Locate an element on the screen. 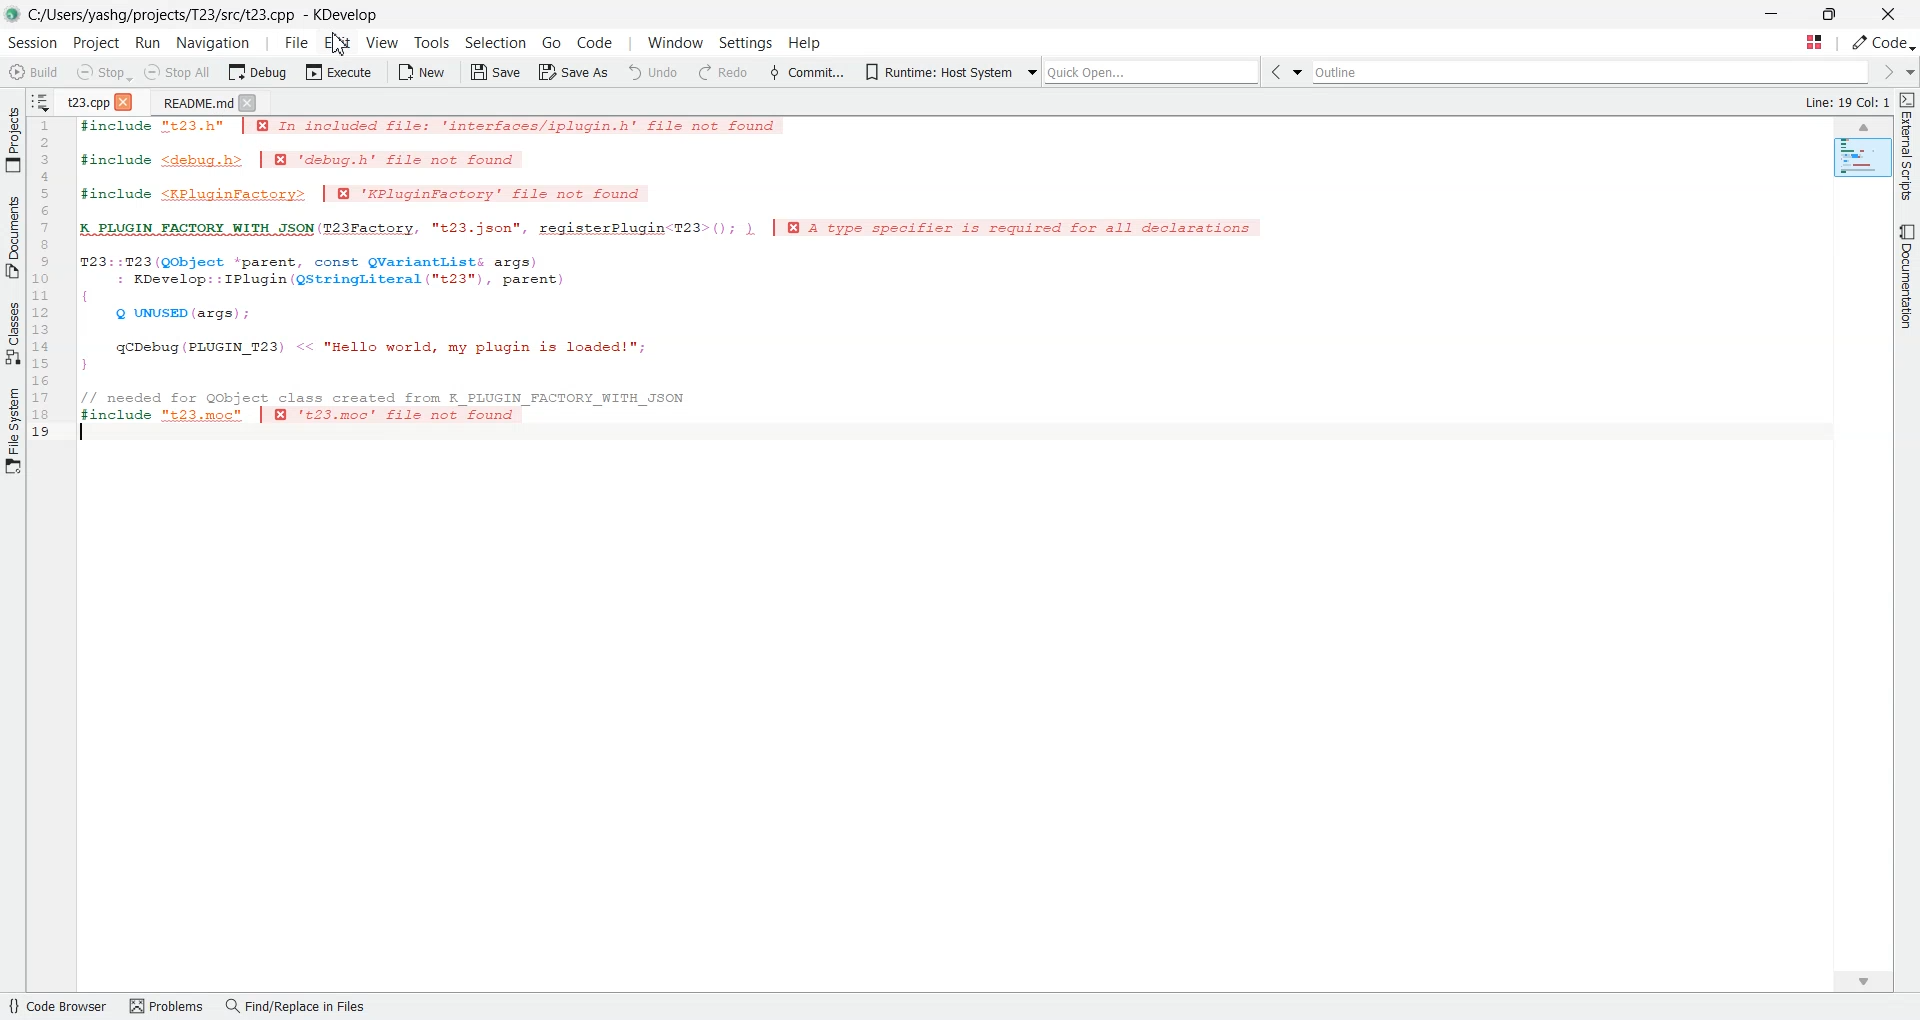 This screenshot has width=1920, height=1020. Project is located at coordinates (13, 139).